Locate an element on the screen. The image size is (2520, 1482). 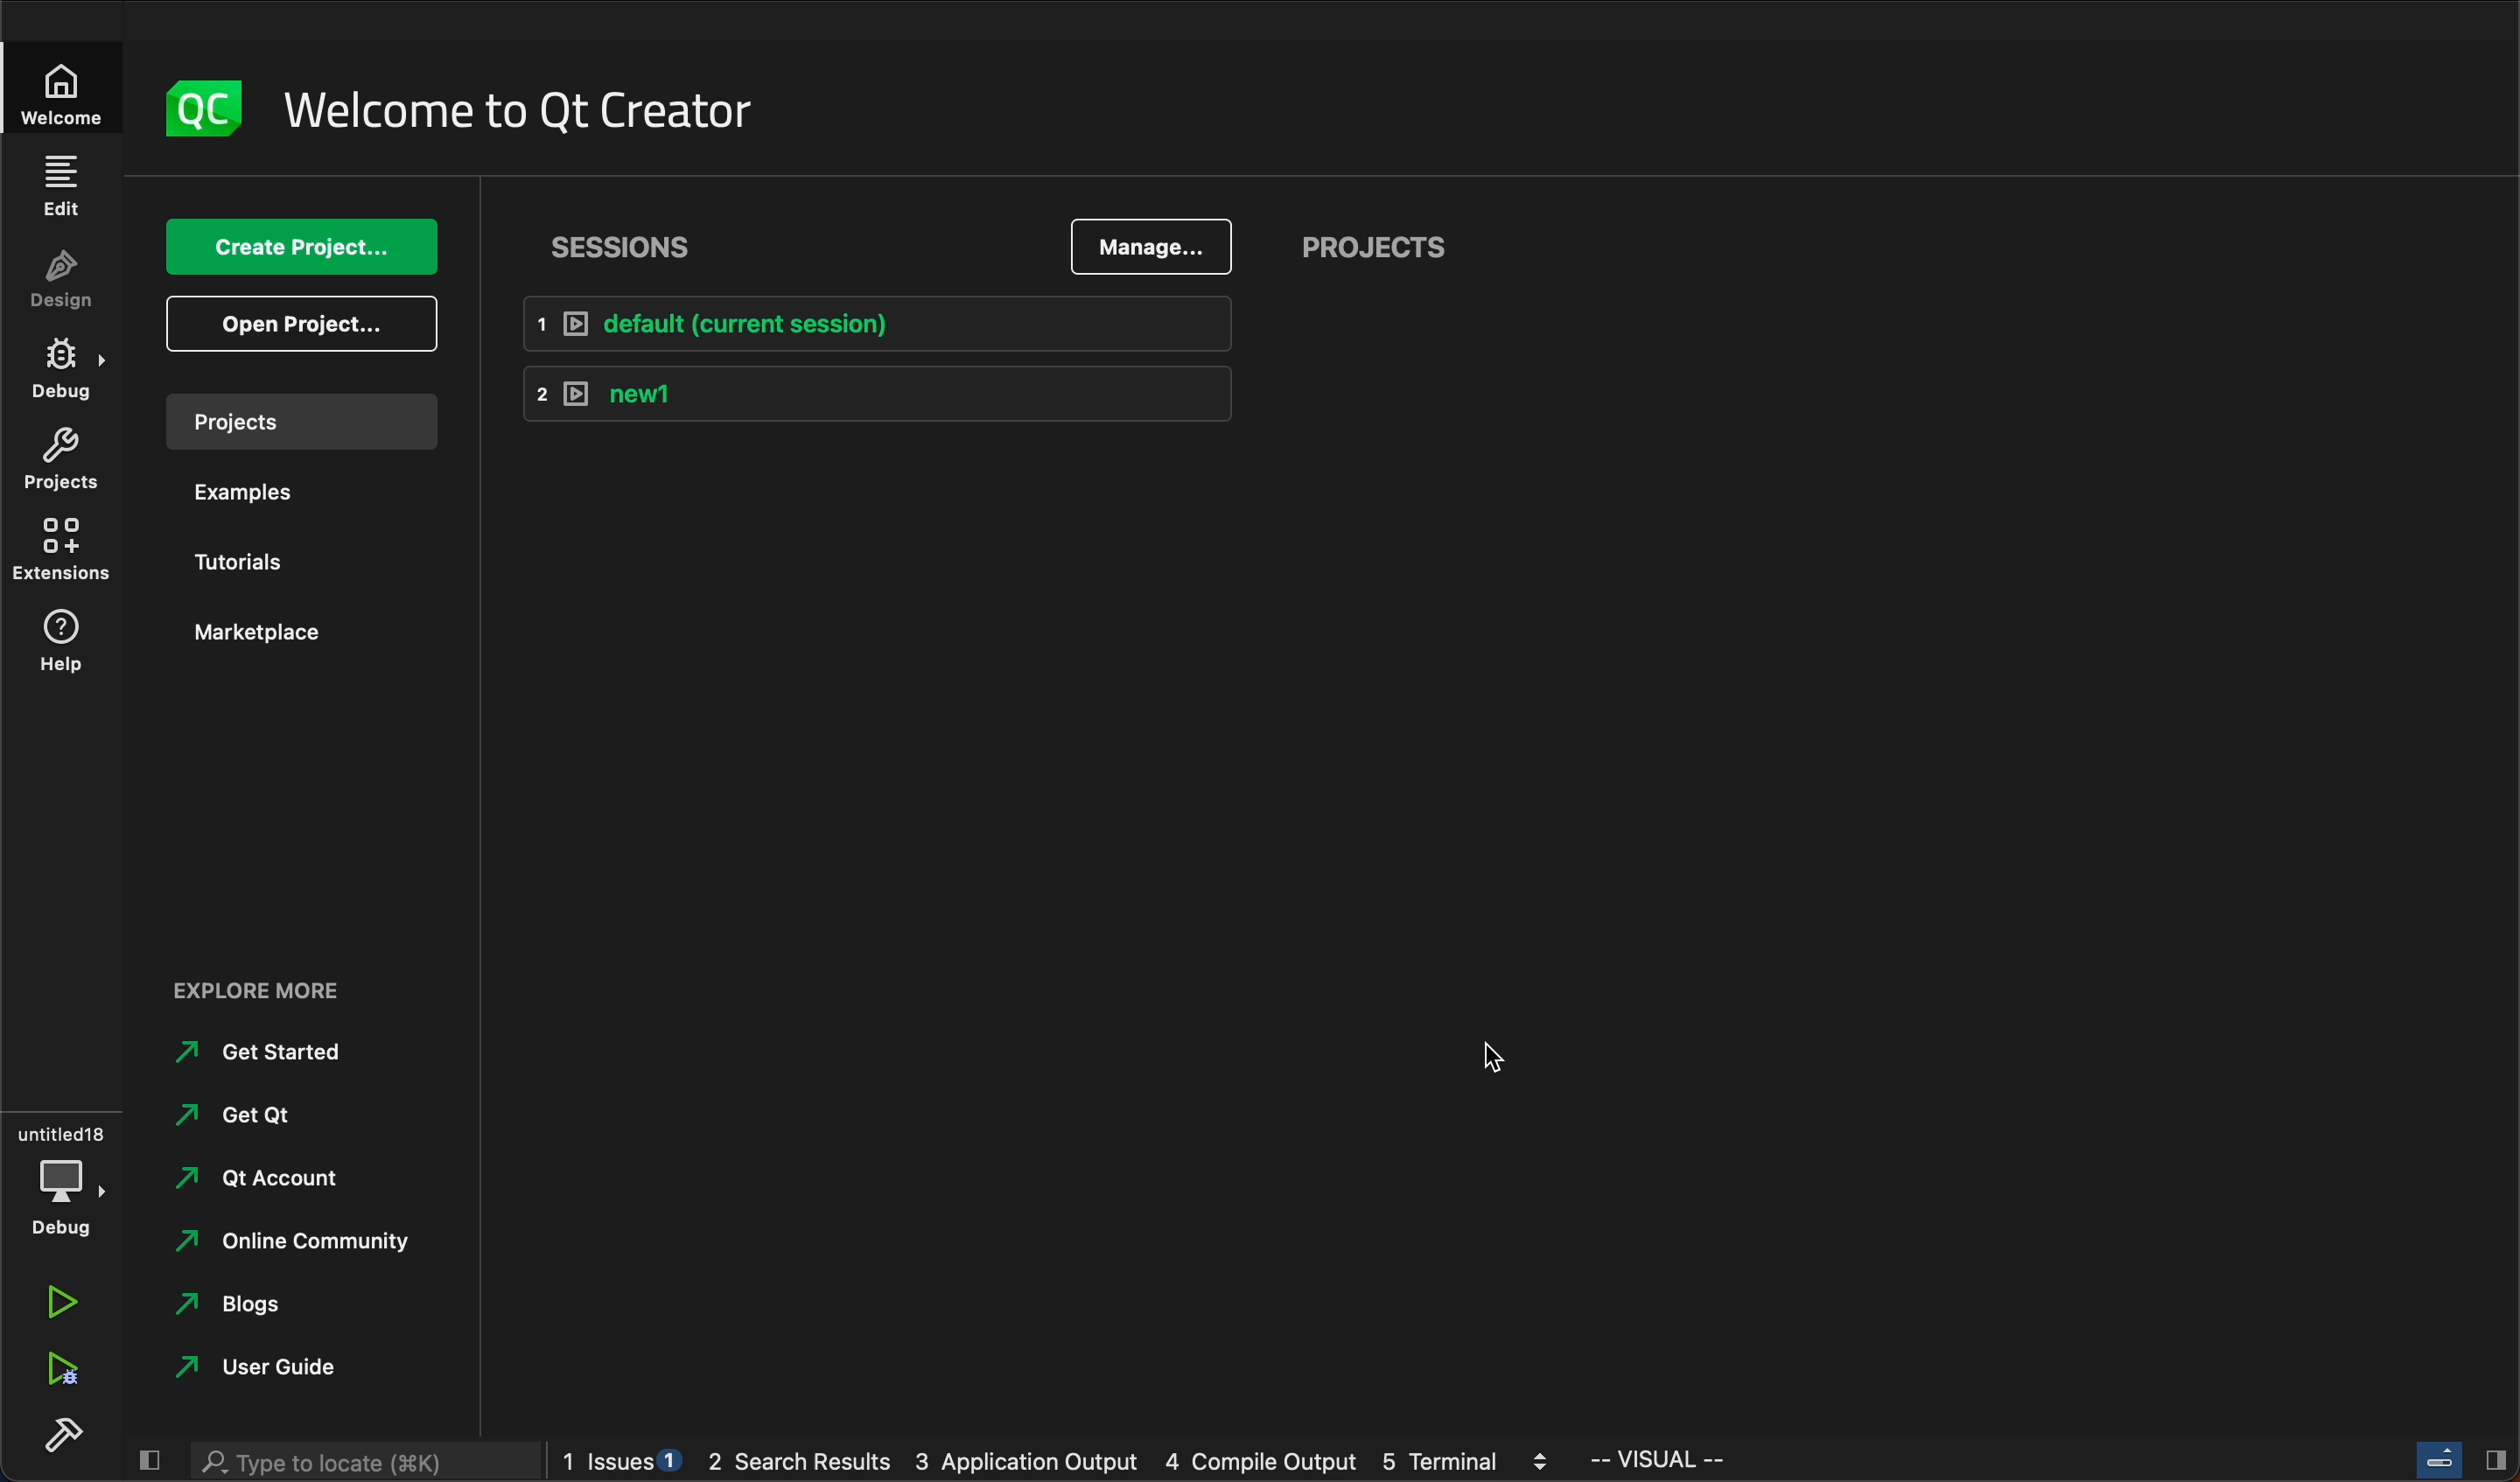
visual is located at coordinates (1683, 1461).